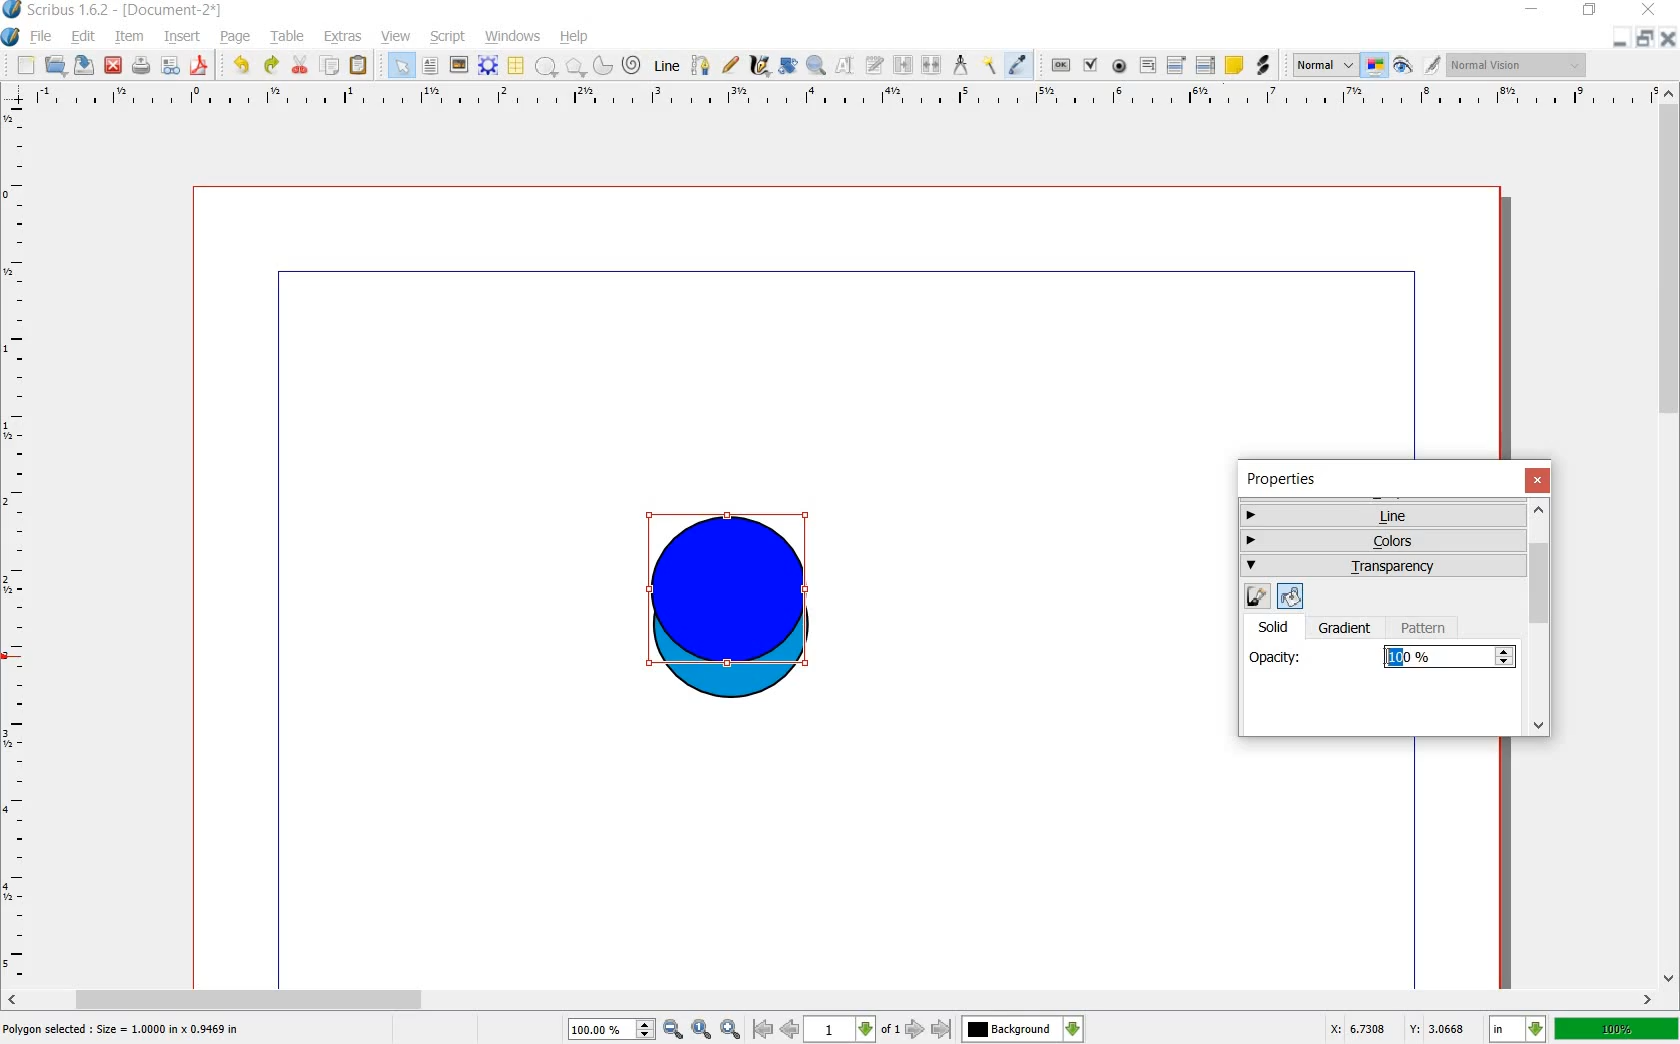  I want to click on solid, so click(1281, 626).